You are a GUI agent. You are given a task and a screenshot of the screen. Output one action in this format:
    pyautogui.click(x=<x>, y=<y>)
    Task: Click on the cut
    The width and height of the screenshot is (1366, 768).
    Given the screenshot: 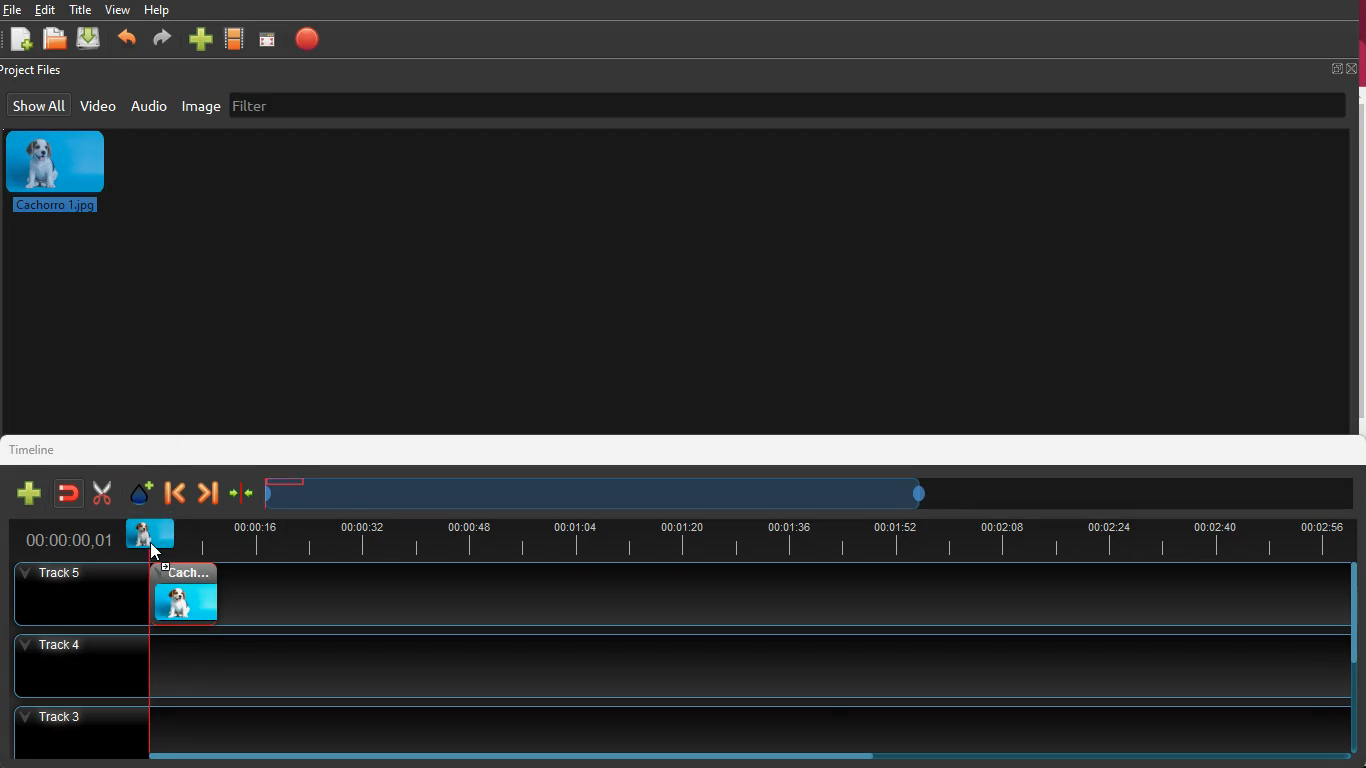 What is the action you would take?
    pyautogui.click(x=102, y=493)
    